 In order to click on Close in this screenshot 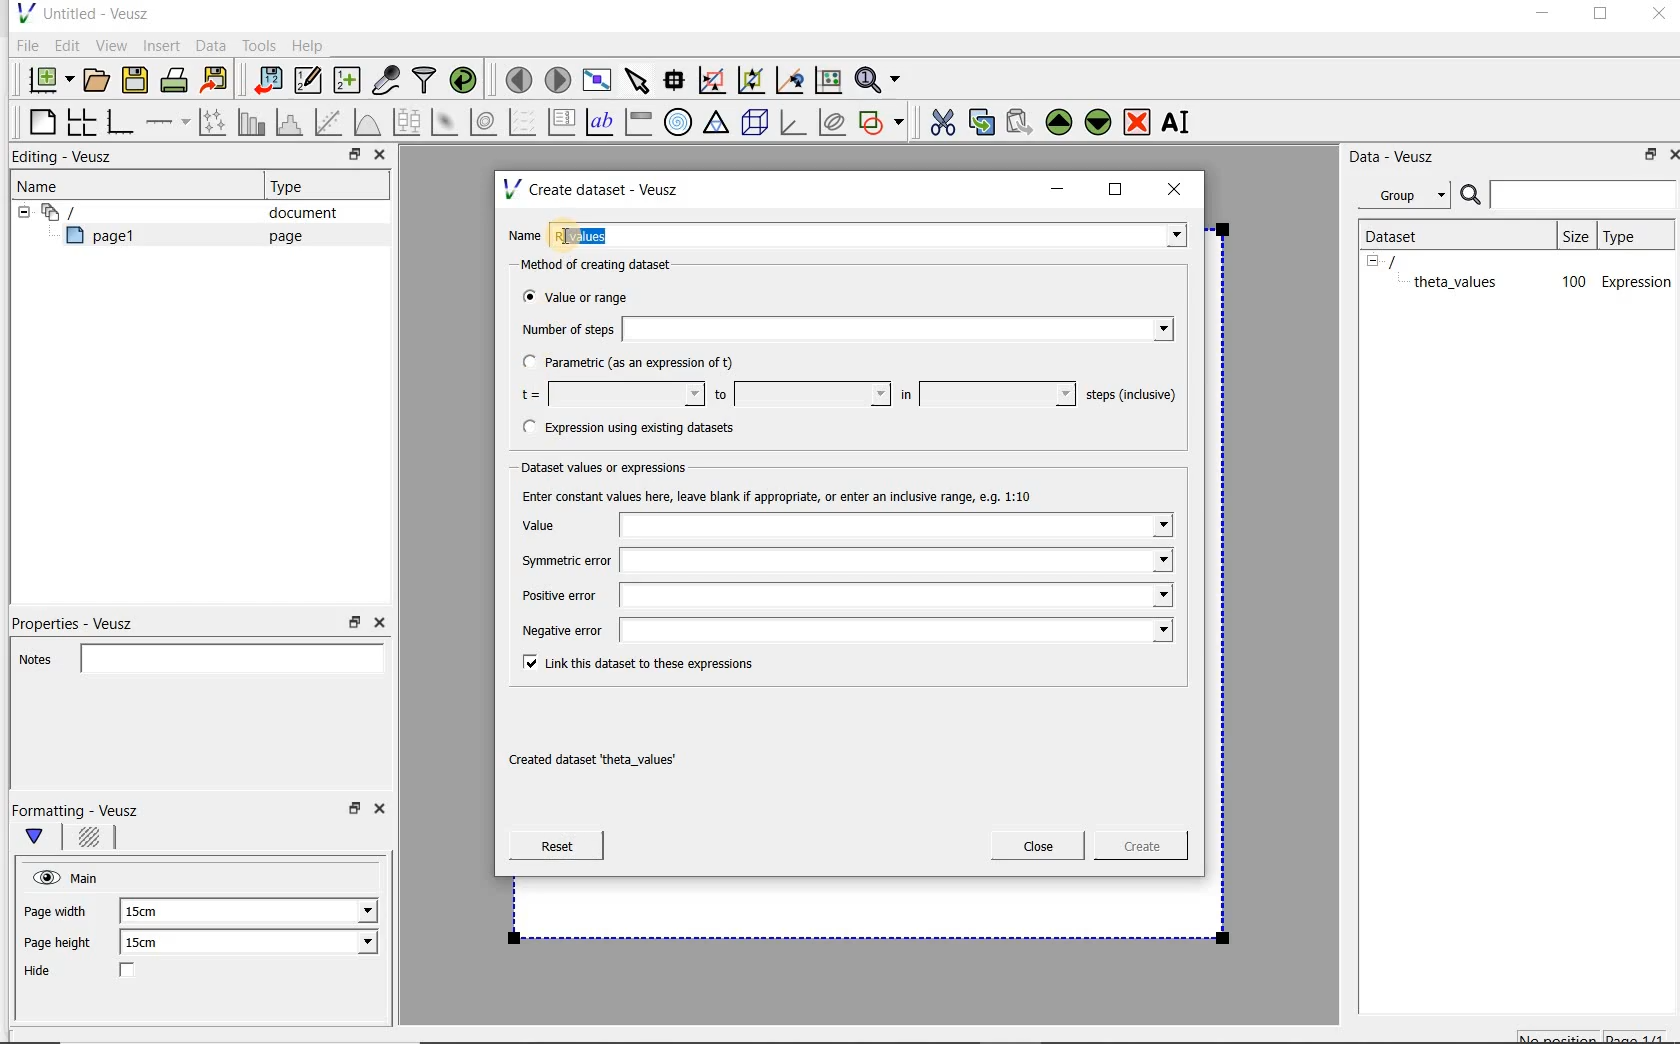, I will do `click(1670, 153)`.